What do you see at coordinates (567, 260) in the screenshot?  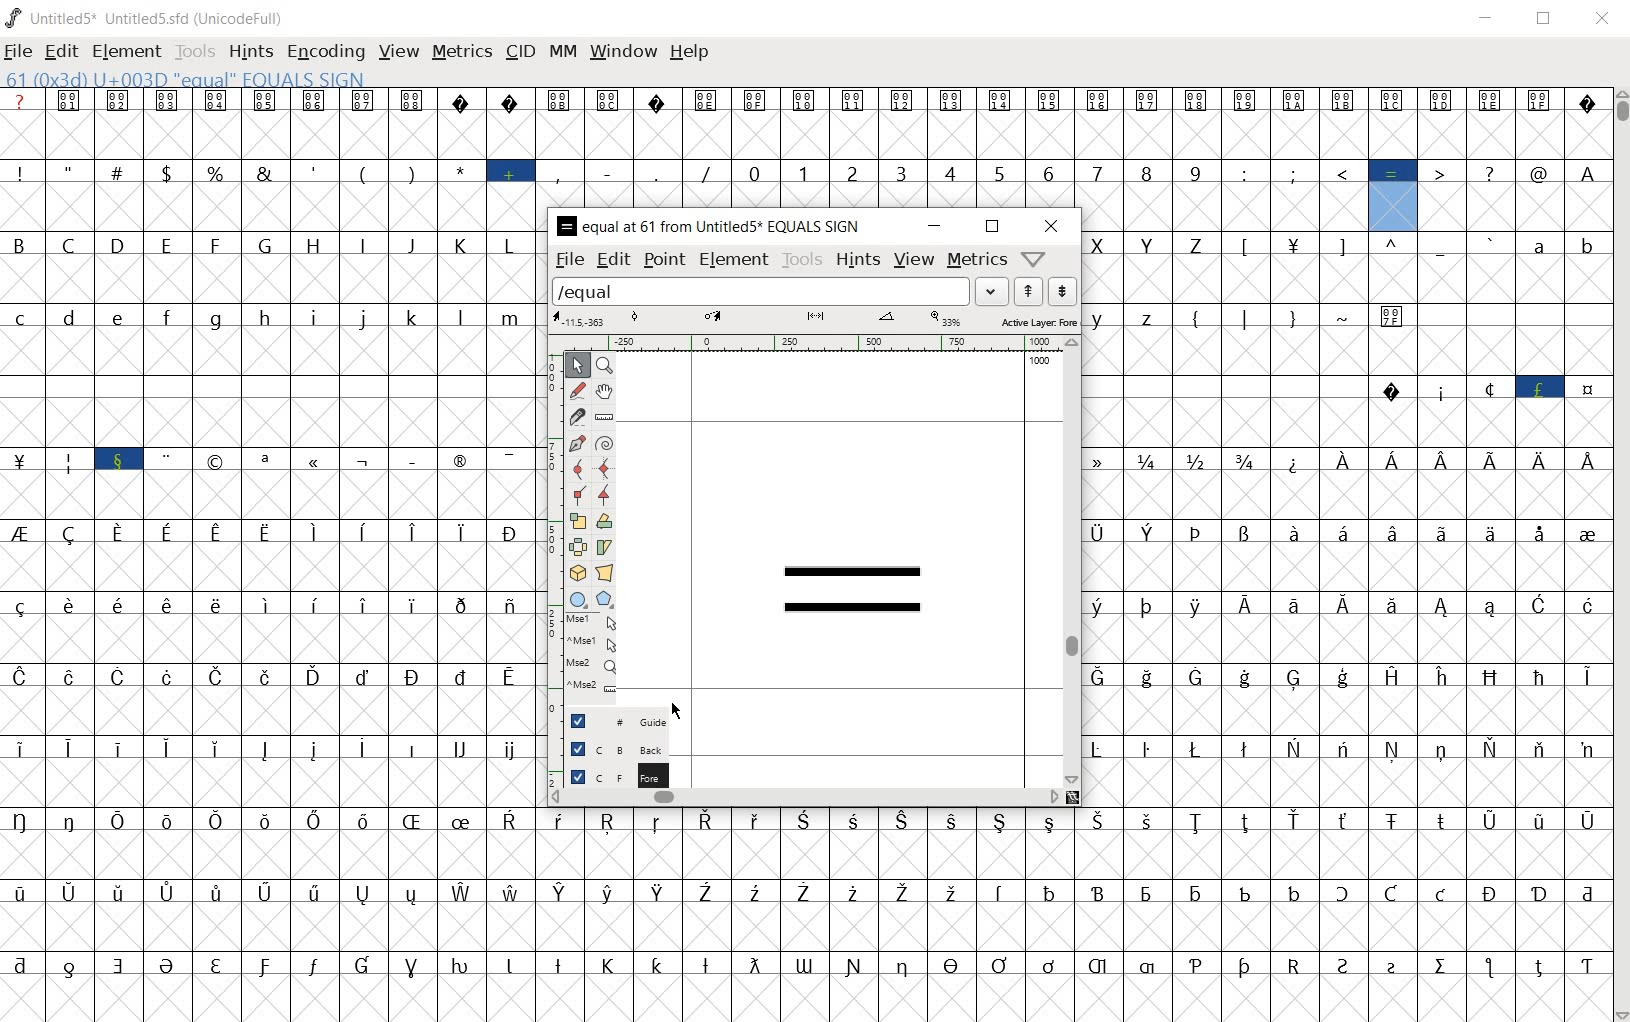 I see `file` at bounding box center [567, 260].